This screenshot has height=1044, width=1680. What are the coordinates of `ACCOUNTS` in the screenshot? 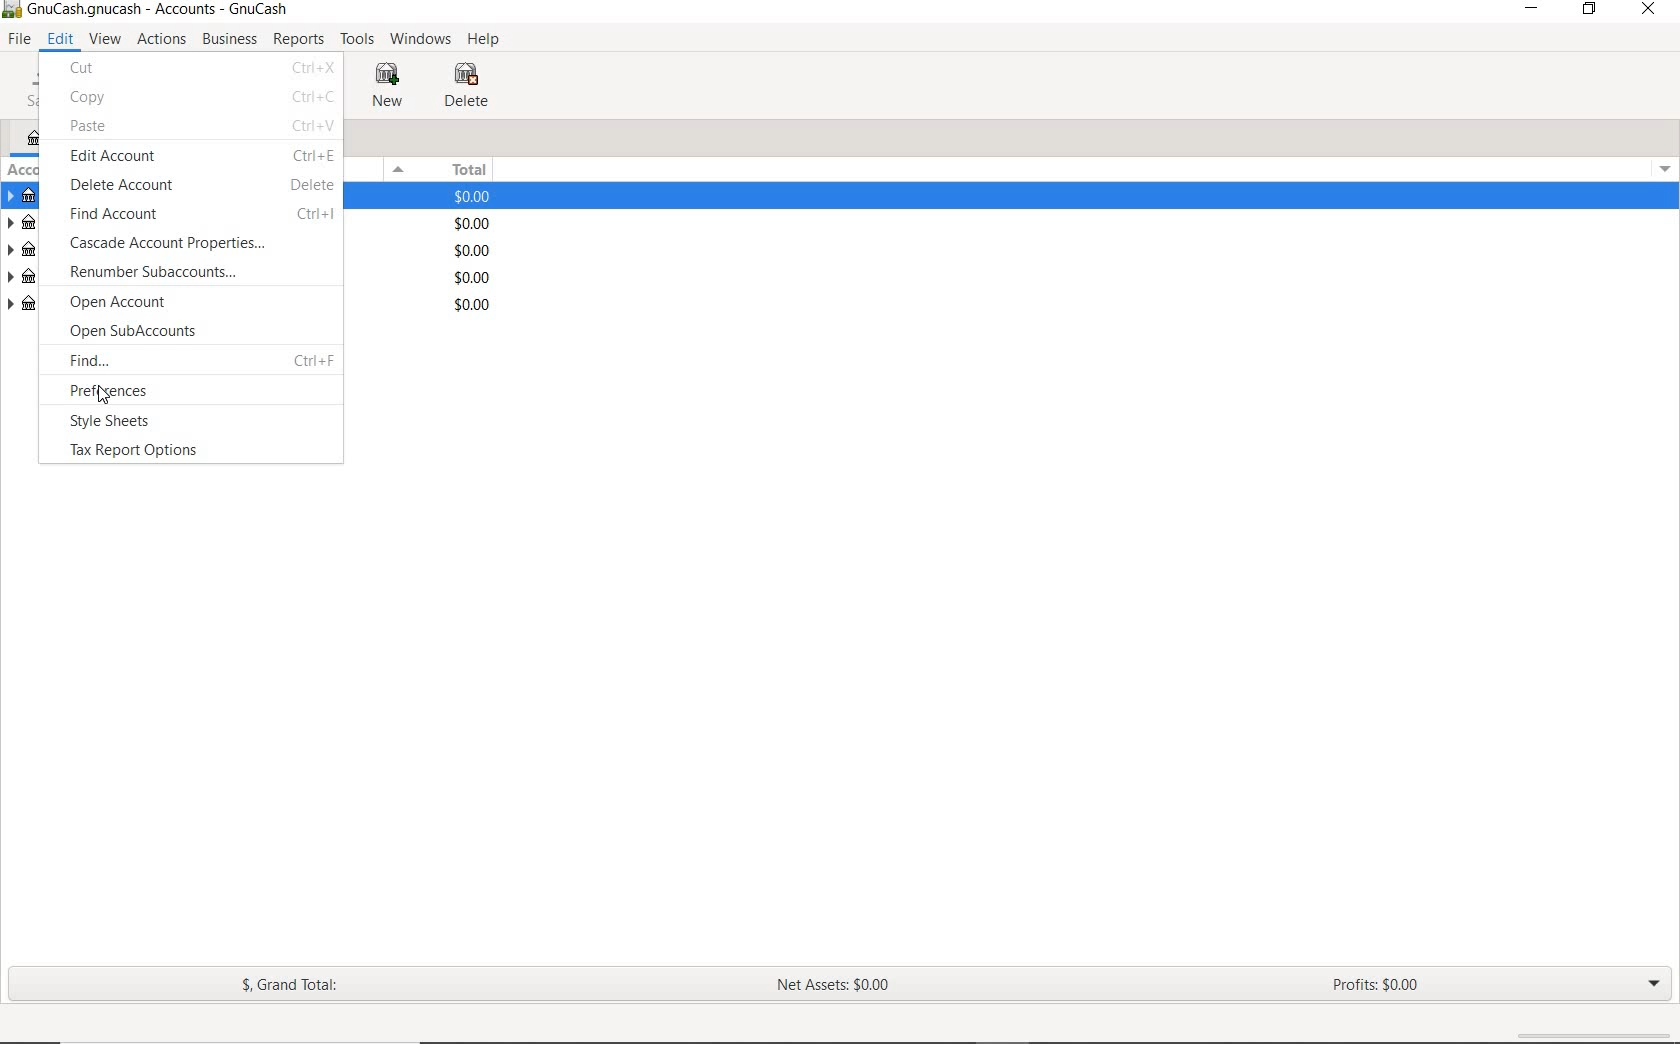 It's located at (28, 110).